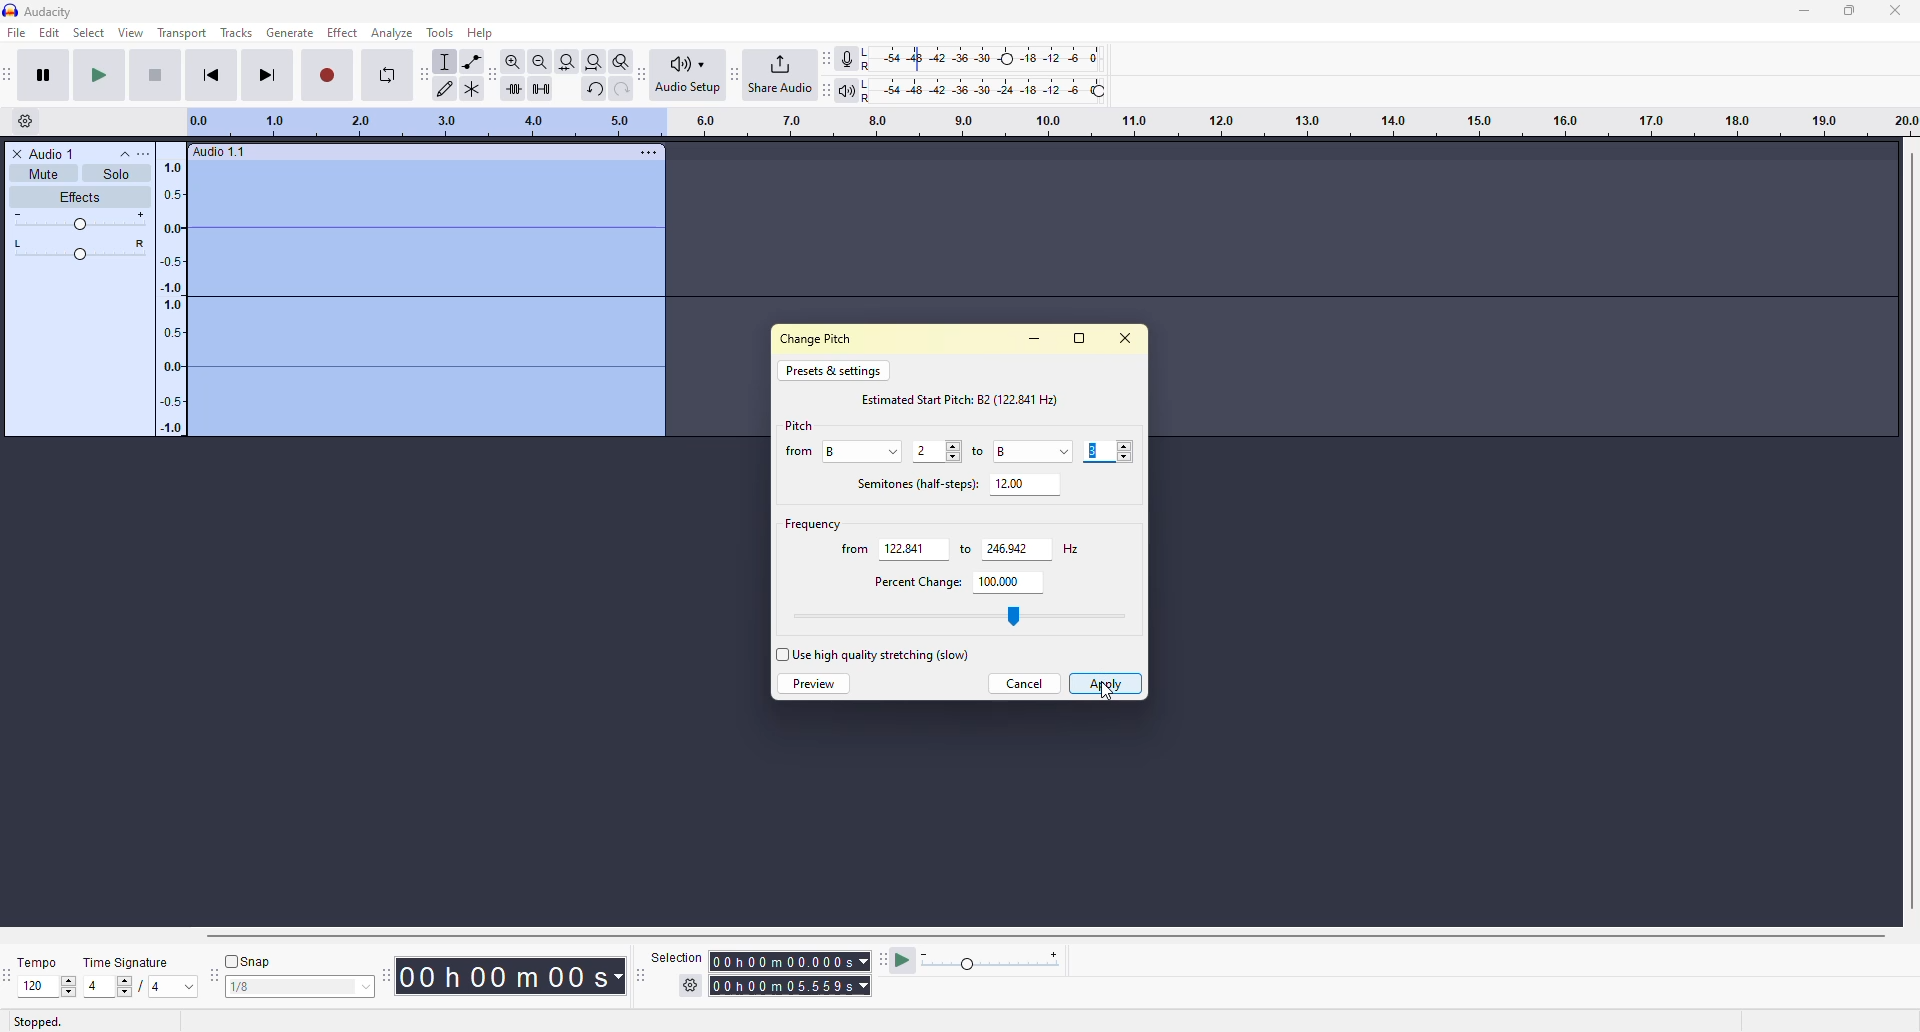 The width and height of the screenshot is (1920, 1032). I want to click on time signature toolbar, so click(8, 976).